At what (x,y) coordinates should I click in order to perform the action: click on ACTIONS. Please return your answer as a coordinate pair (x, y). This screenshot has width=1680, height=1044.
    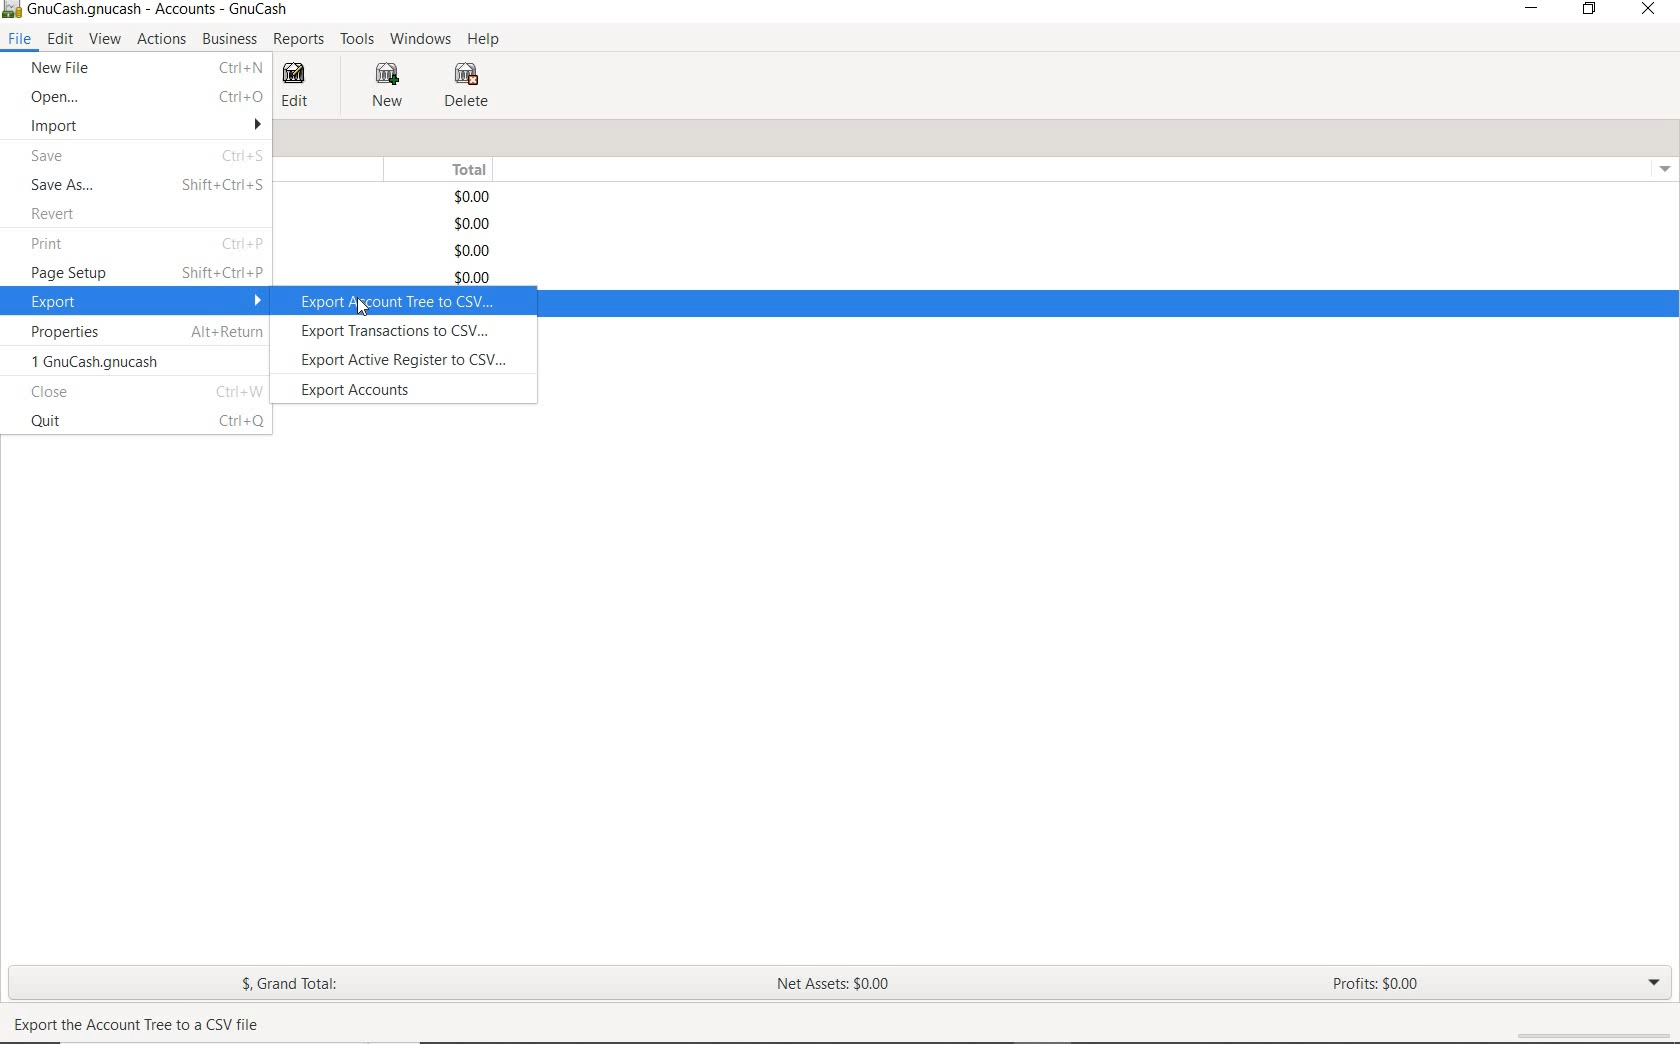
    Looking at the image, I should click on (162, 43).